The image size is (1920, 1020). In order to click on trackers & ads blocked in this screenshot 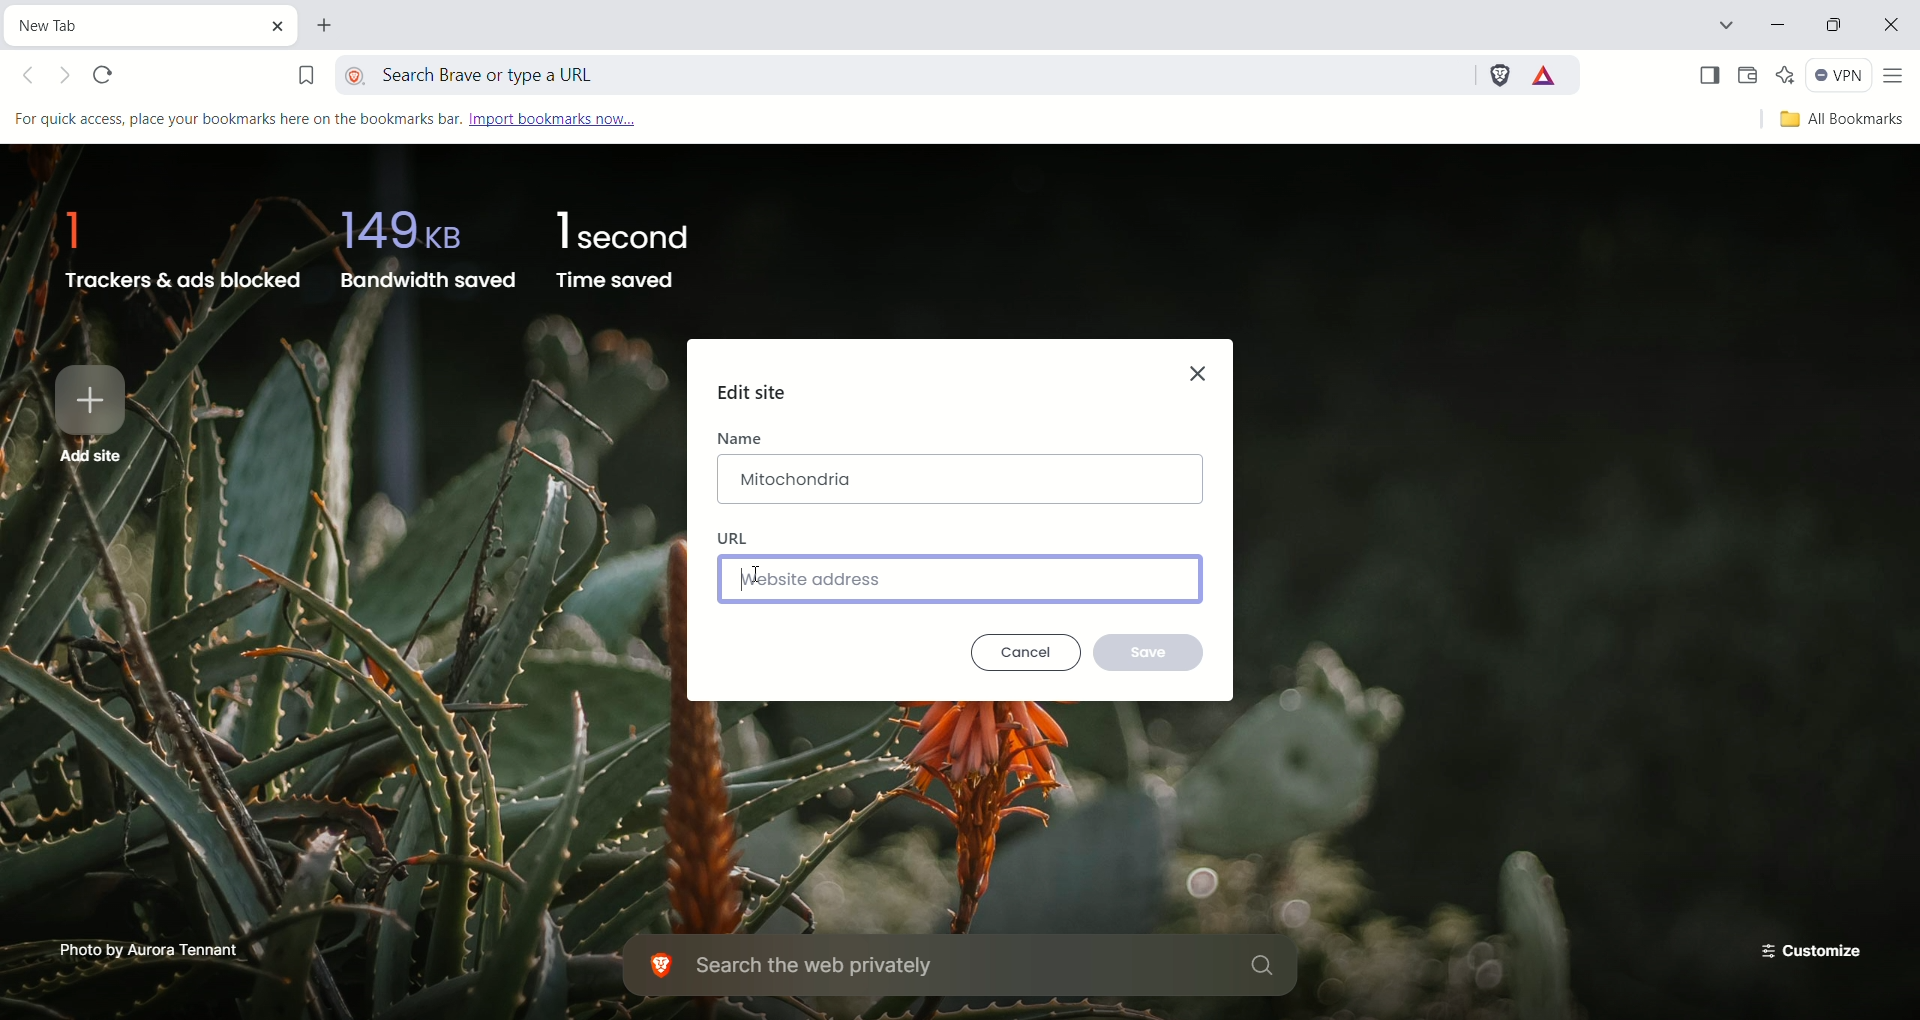, I will do `click(175, 243)`.